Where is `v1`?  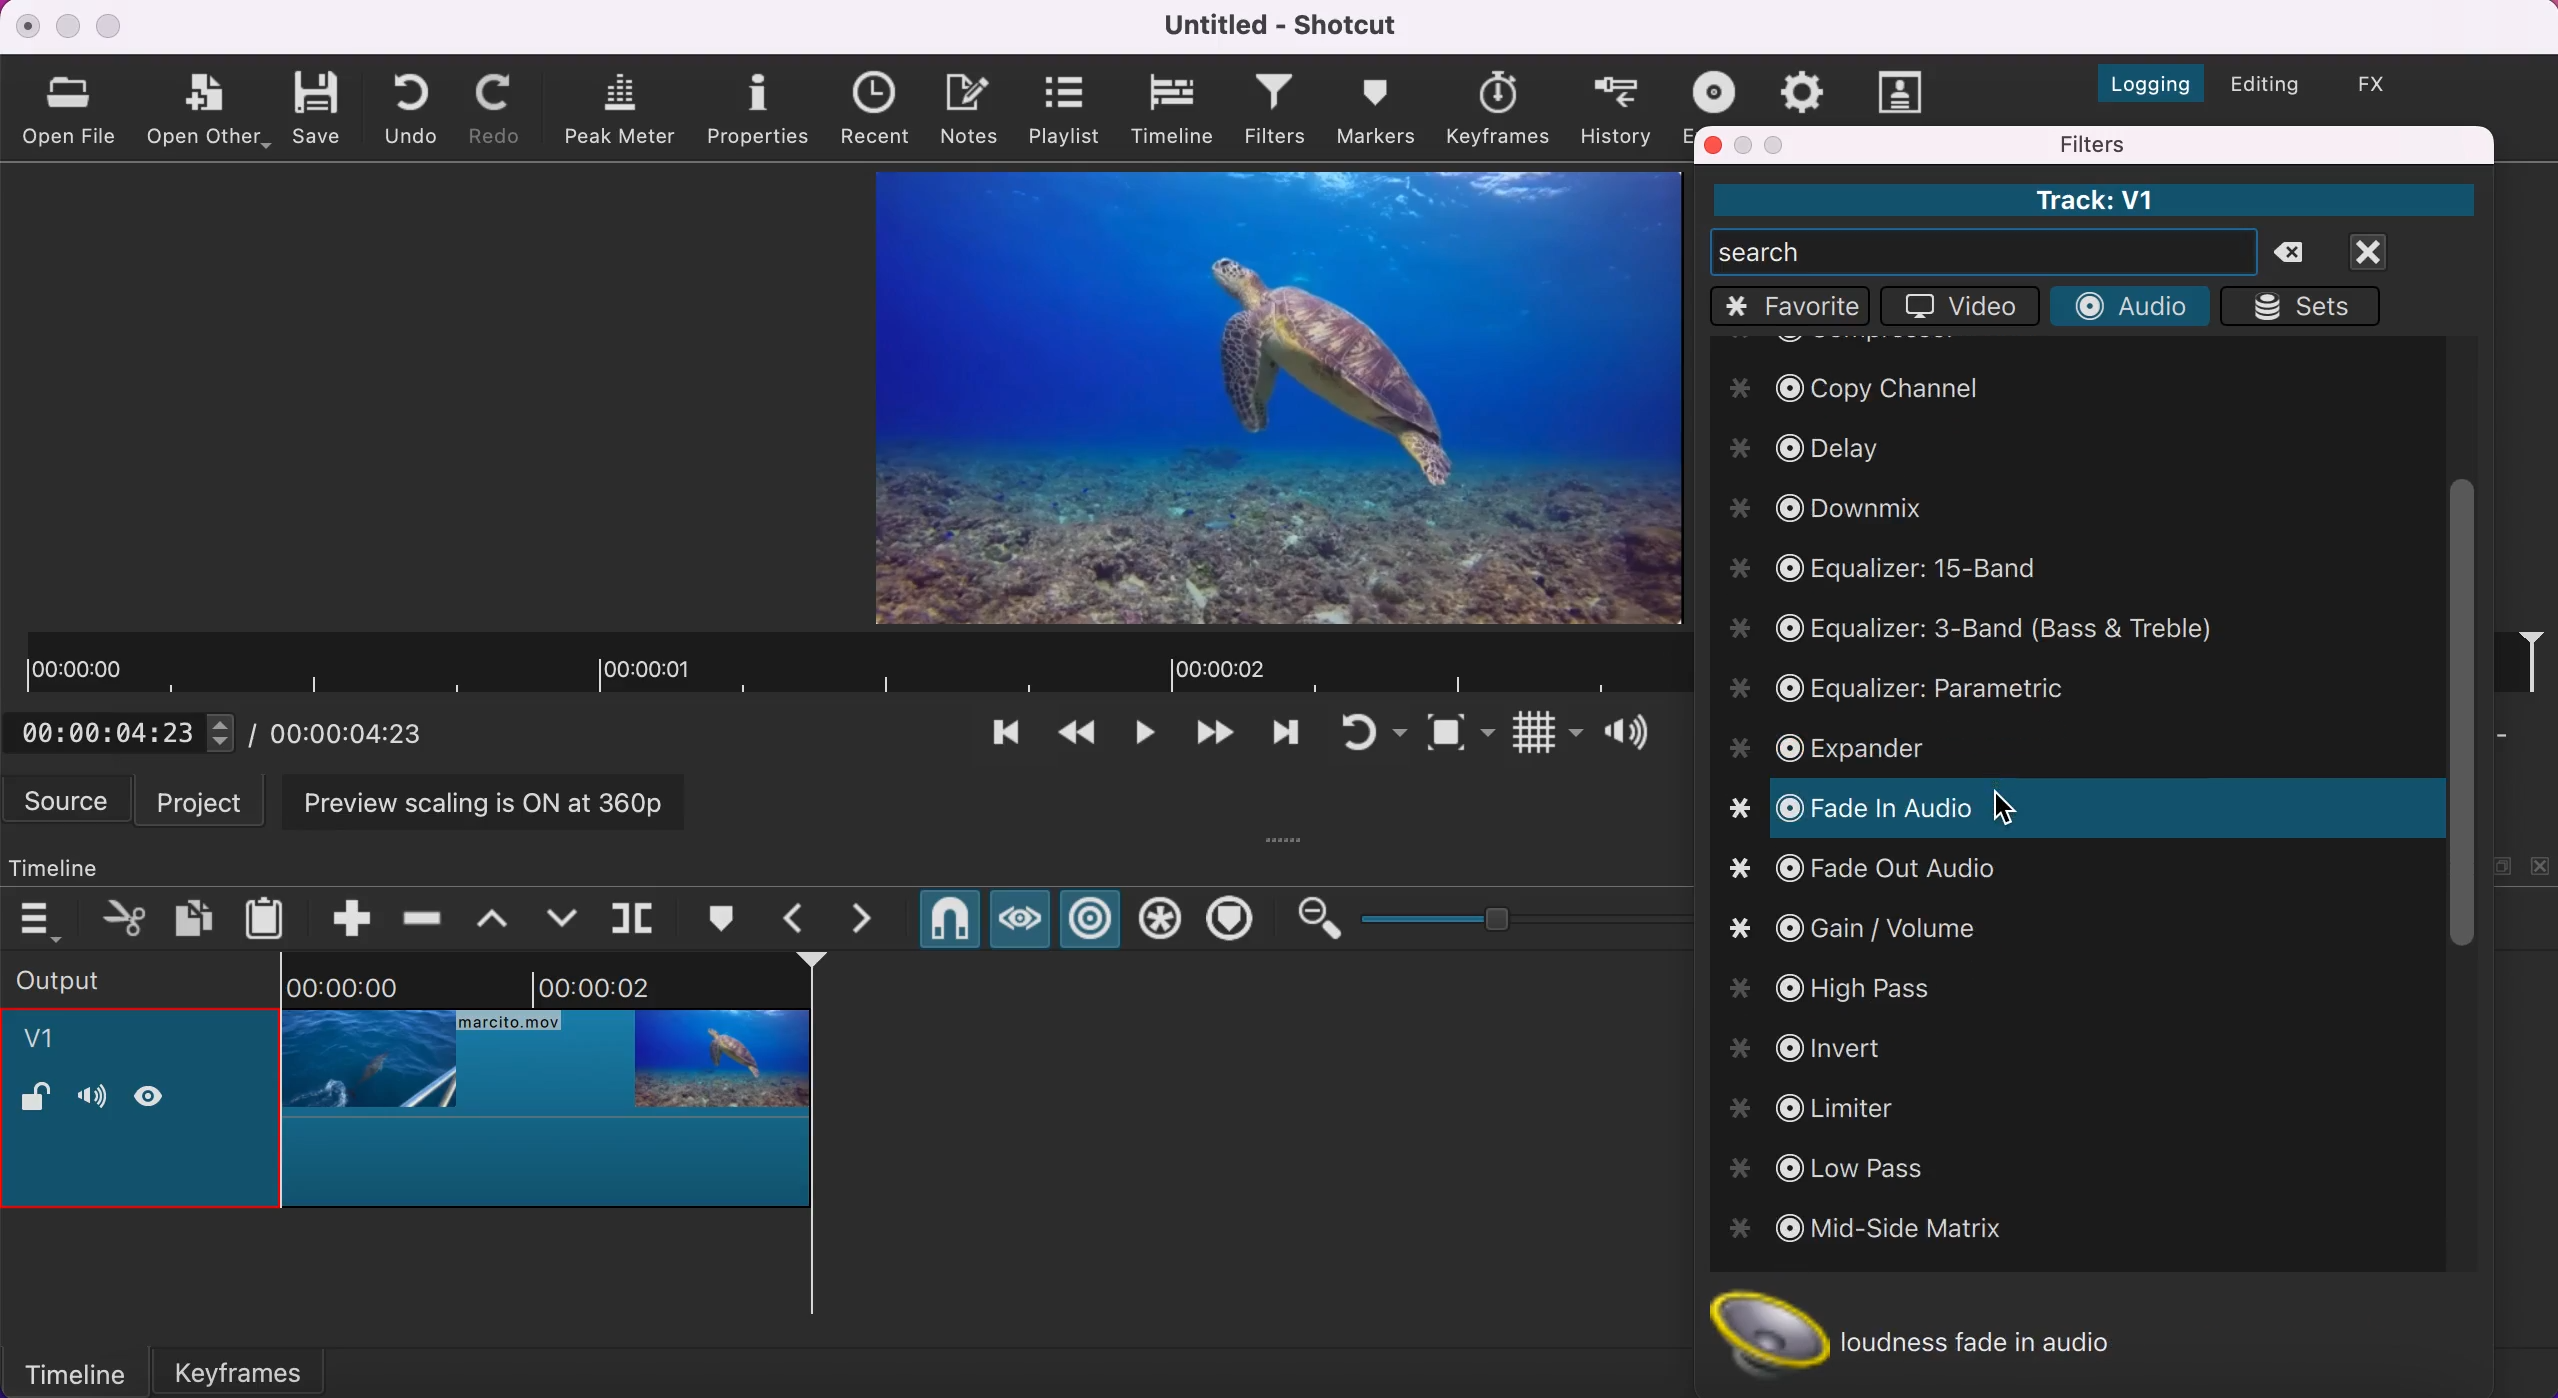
v1 is located at coordinates (51, 1042).